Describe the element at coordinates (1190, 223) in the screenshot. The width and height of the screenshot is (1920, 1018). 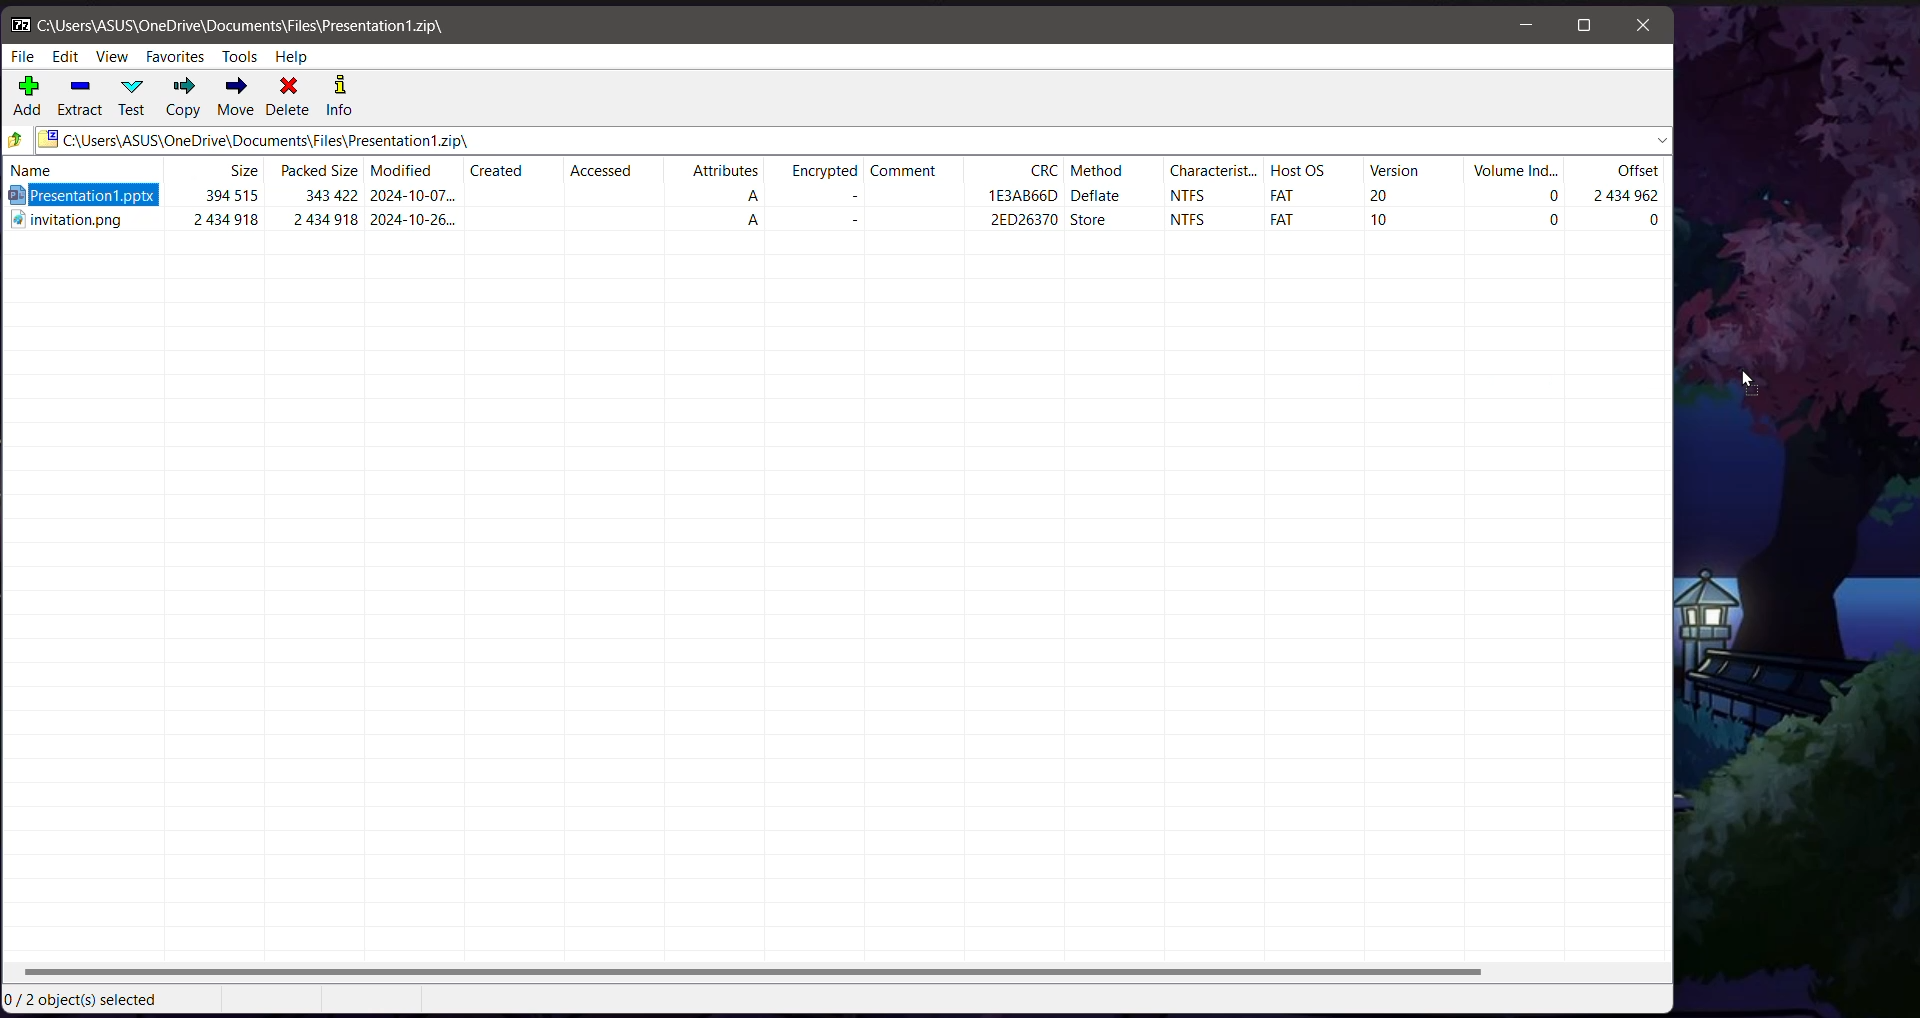
I see `NTFS` at that location.